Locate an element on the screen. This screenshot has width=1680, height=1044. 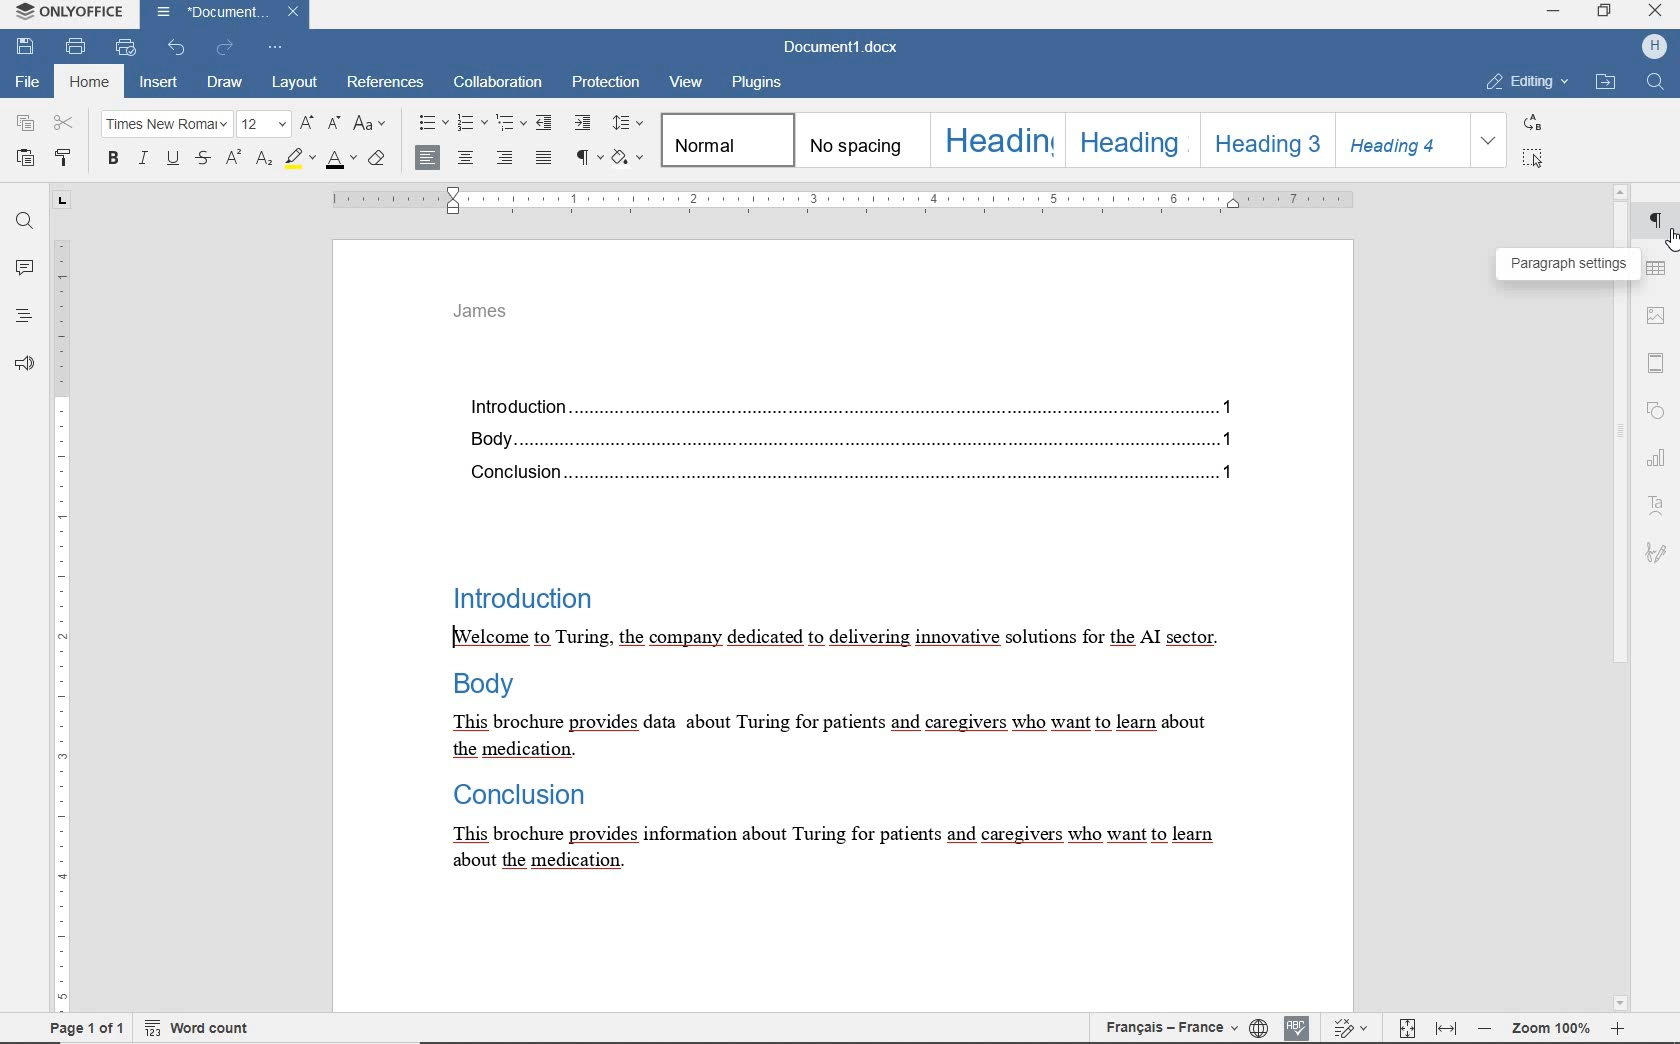
select all is located at coordinates (1534, 160).